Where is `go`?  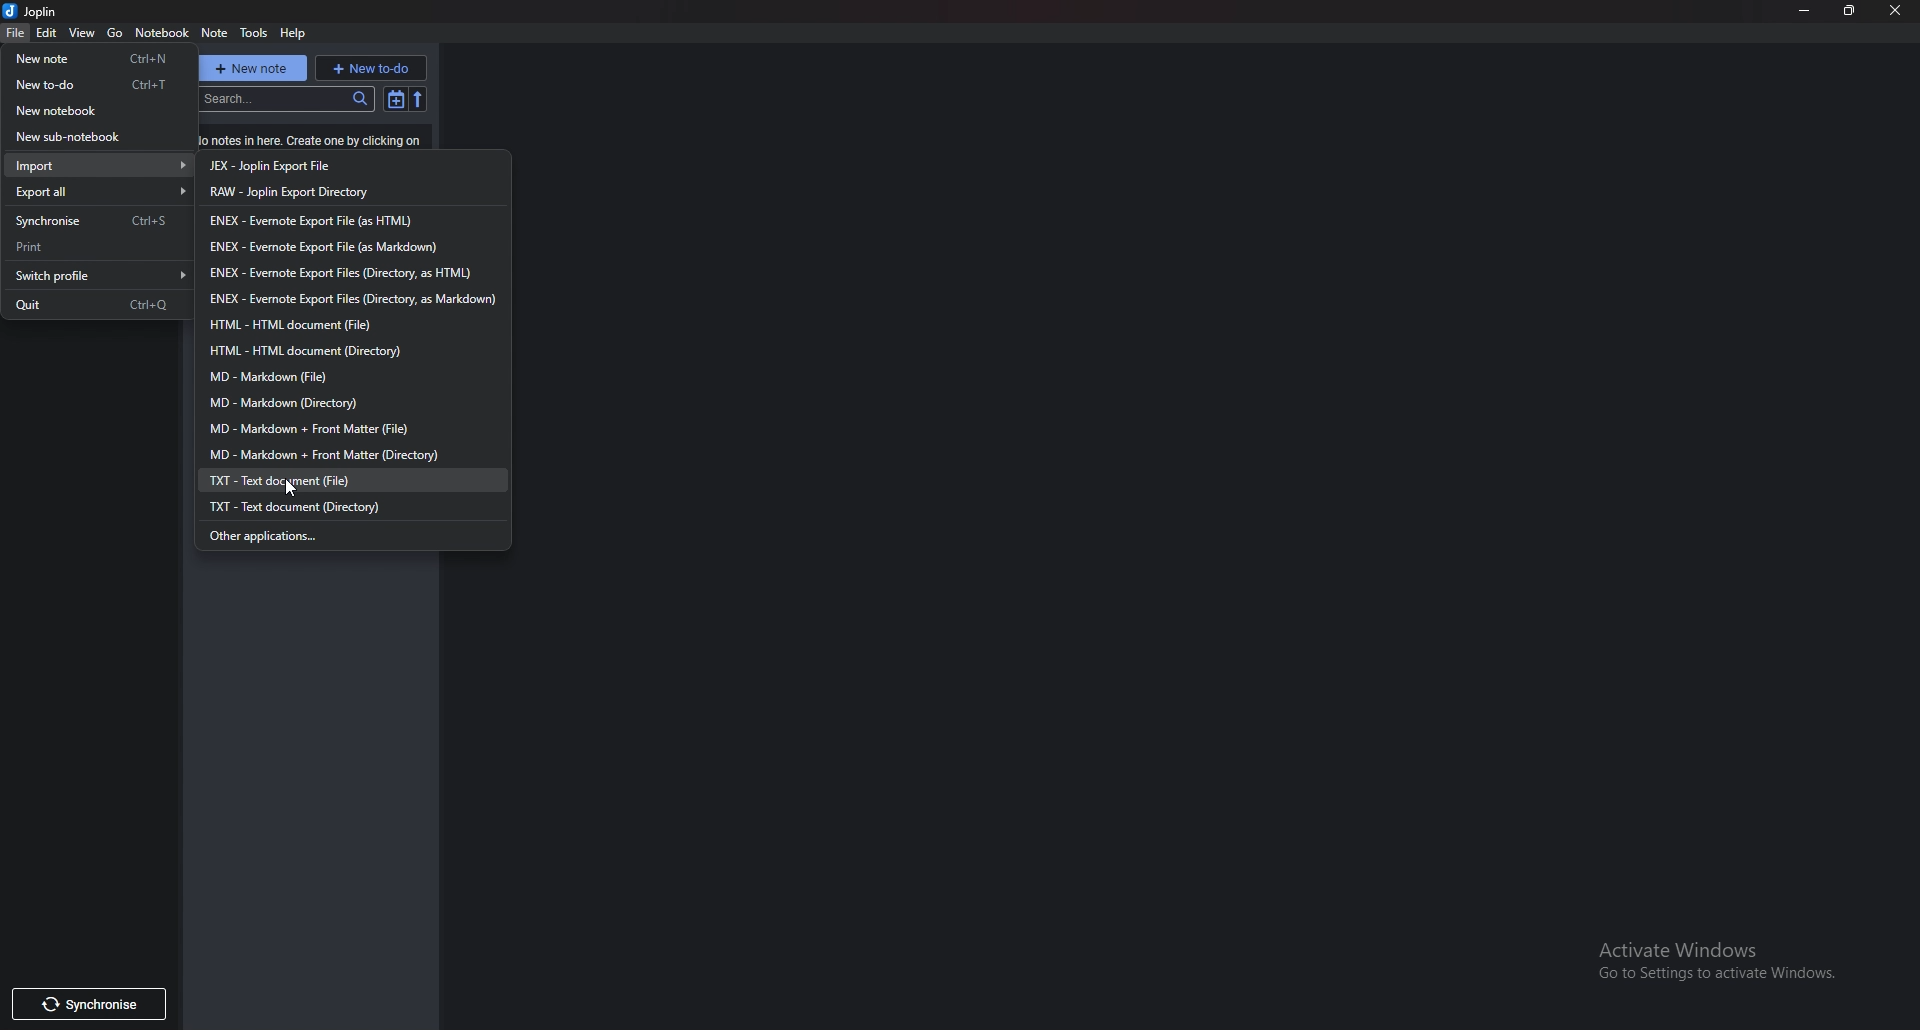
go is located at coordinates (116, 31).